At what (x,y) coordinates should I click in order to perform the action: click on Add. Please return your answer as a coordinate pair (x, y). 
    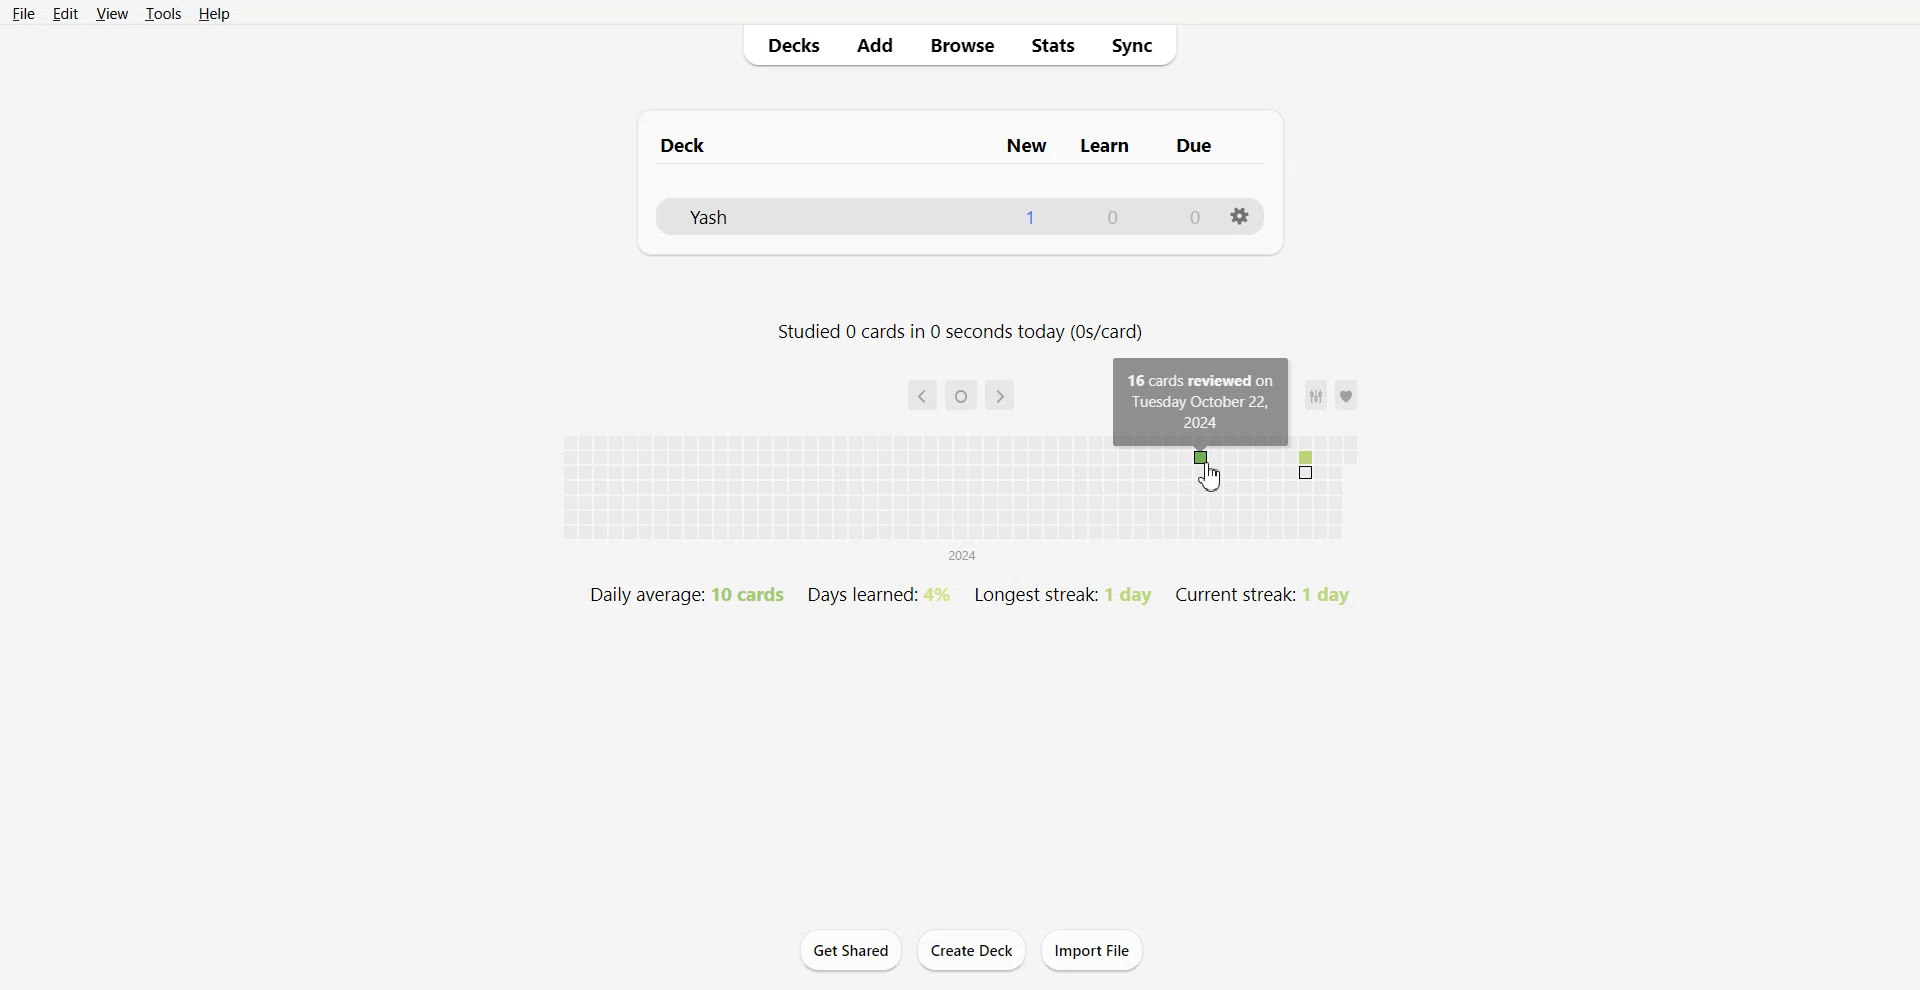
    Looking at the image, I should click on (876, 46).